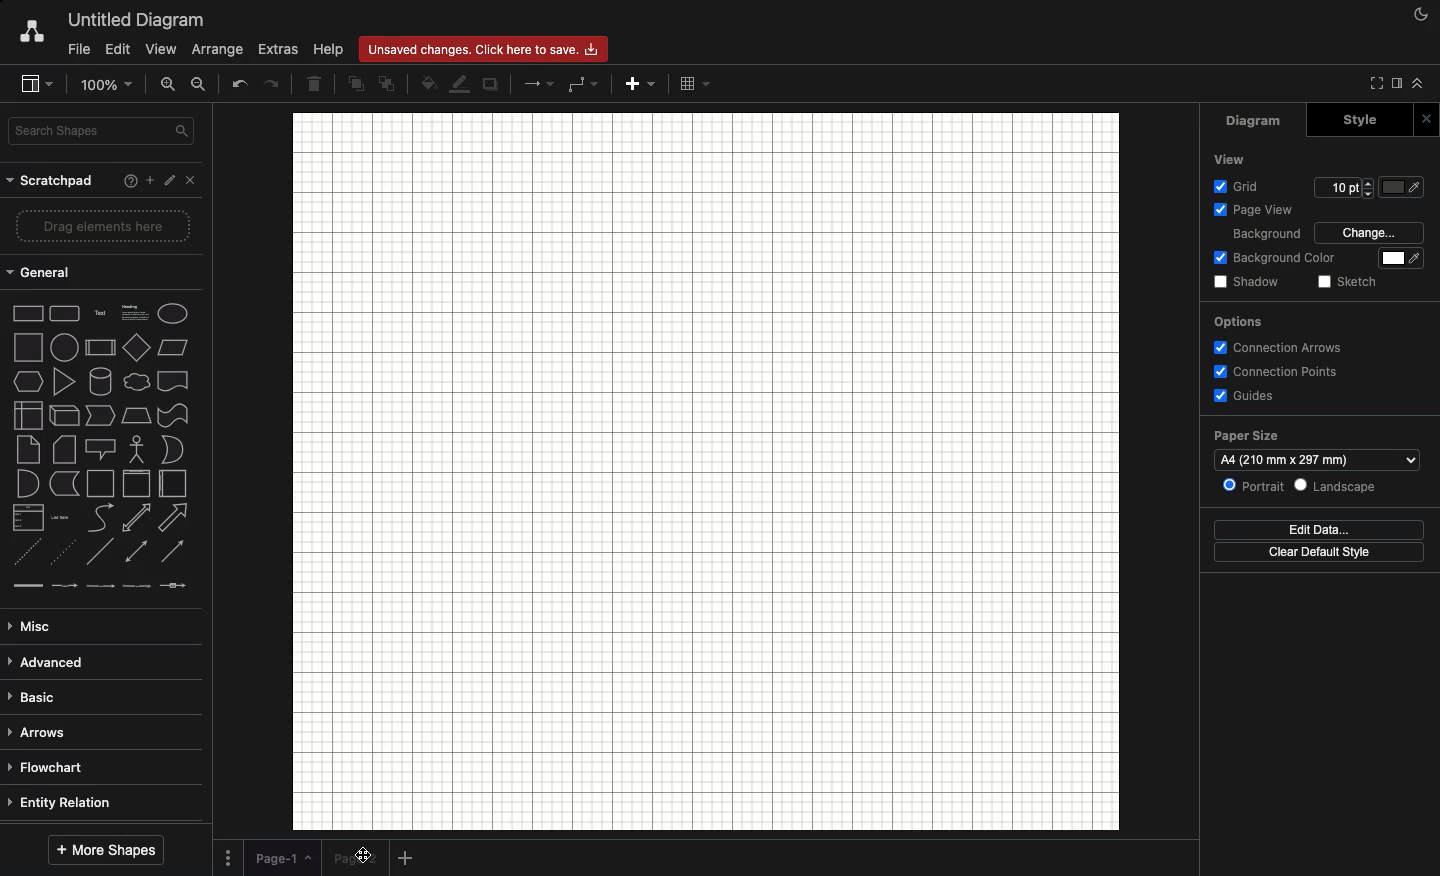 This screenshot has width=1440, height=876. What do you see at coordinates (51, 769) in the screenshot?
I see `Flowchart` at bounding box center [51, 769].